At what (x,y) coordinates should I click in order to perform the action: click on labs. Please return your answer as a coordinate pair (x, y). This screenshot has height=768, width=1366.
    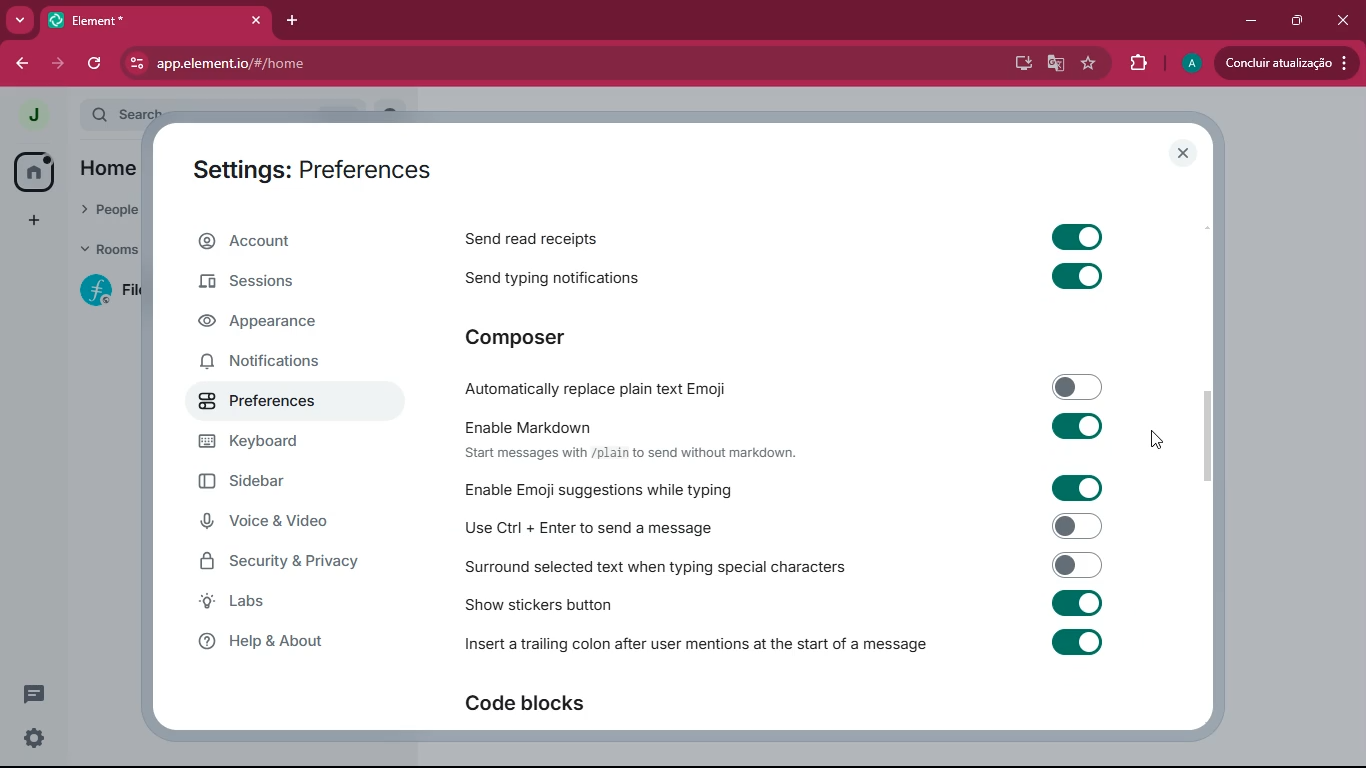
    Looking at the image, I should click on (283, 602).